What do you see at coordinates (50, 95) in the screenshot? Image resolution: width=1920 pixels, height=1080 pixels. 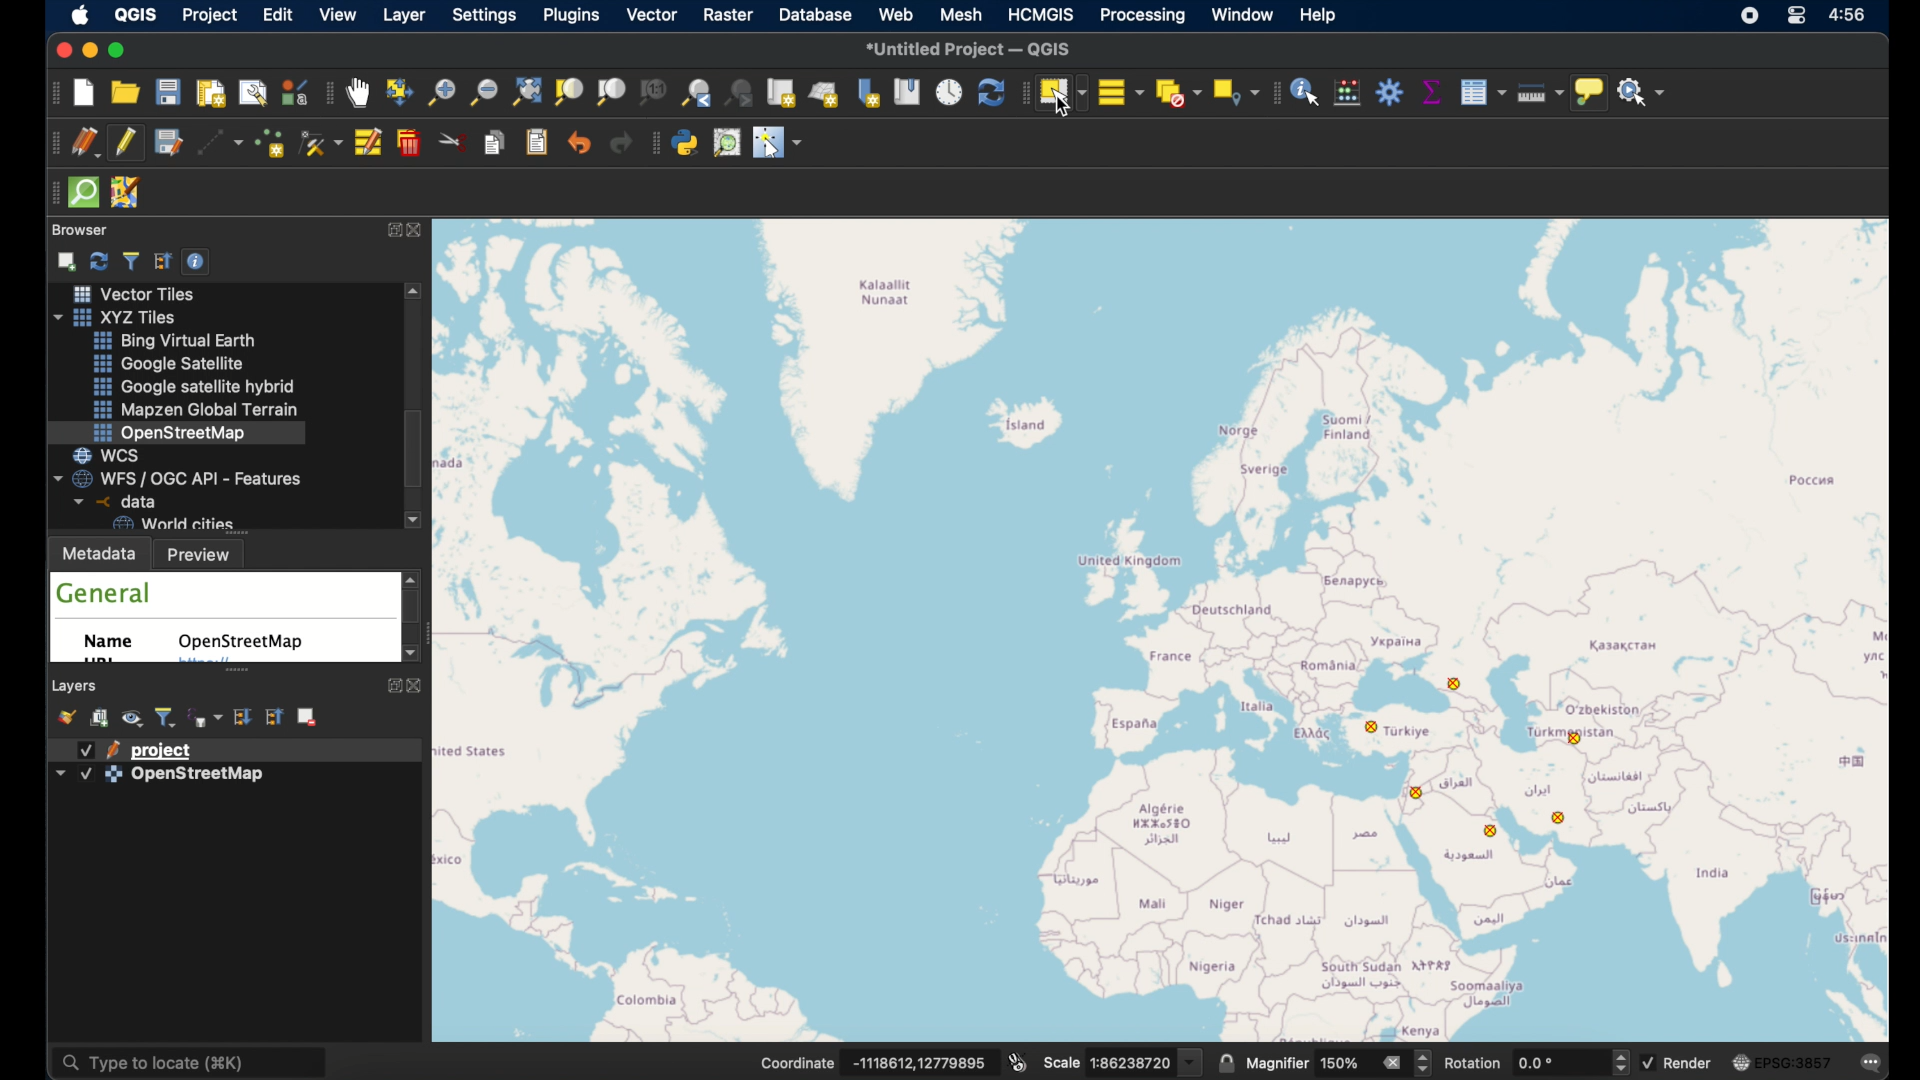 I see `project toolbar` at bounding box center [50, 95].